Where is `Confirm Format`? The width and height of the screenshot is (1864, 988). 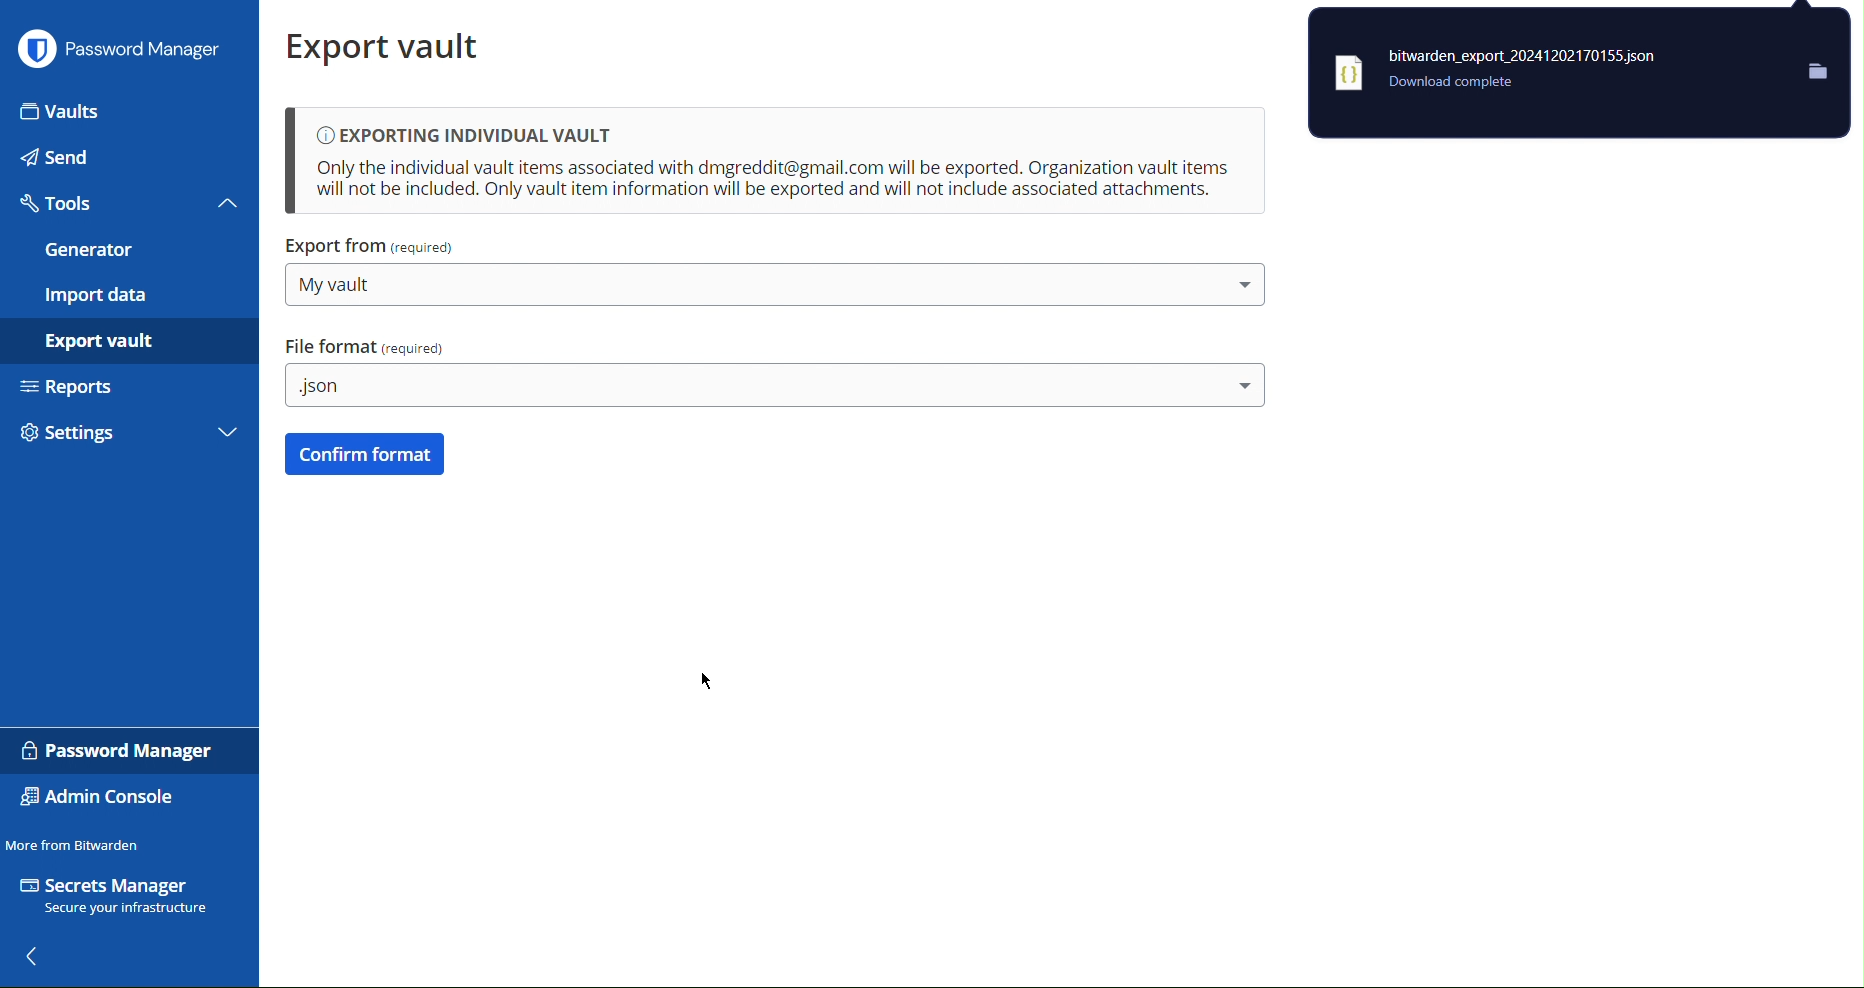 Confirm Format is located at coordinates (367, 454).